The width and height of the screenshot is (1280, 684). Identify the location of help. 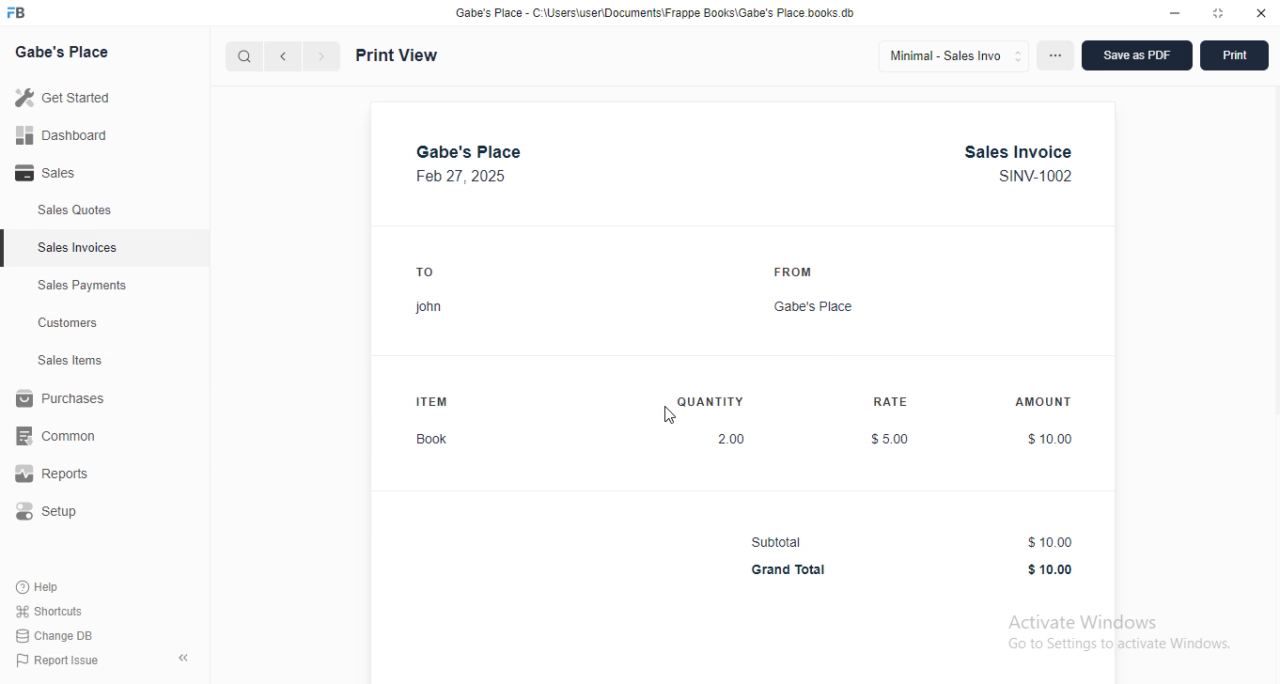
(39, 587).